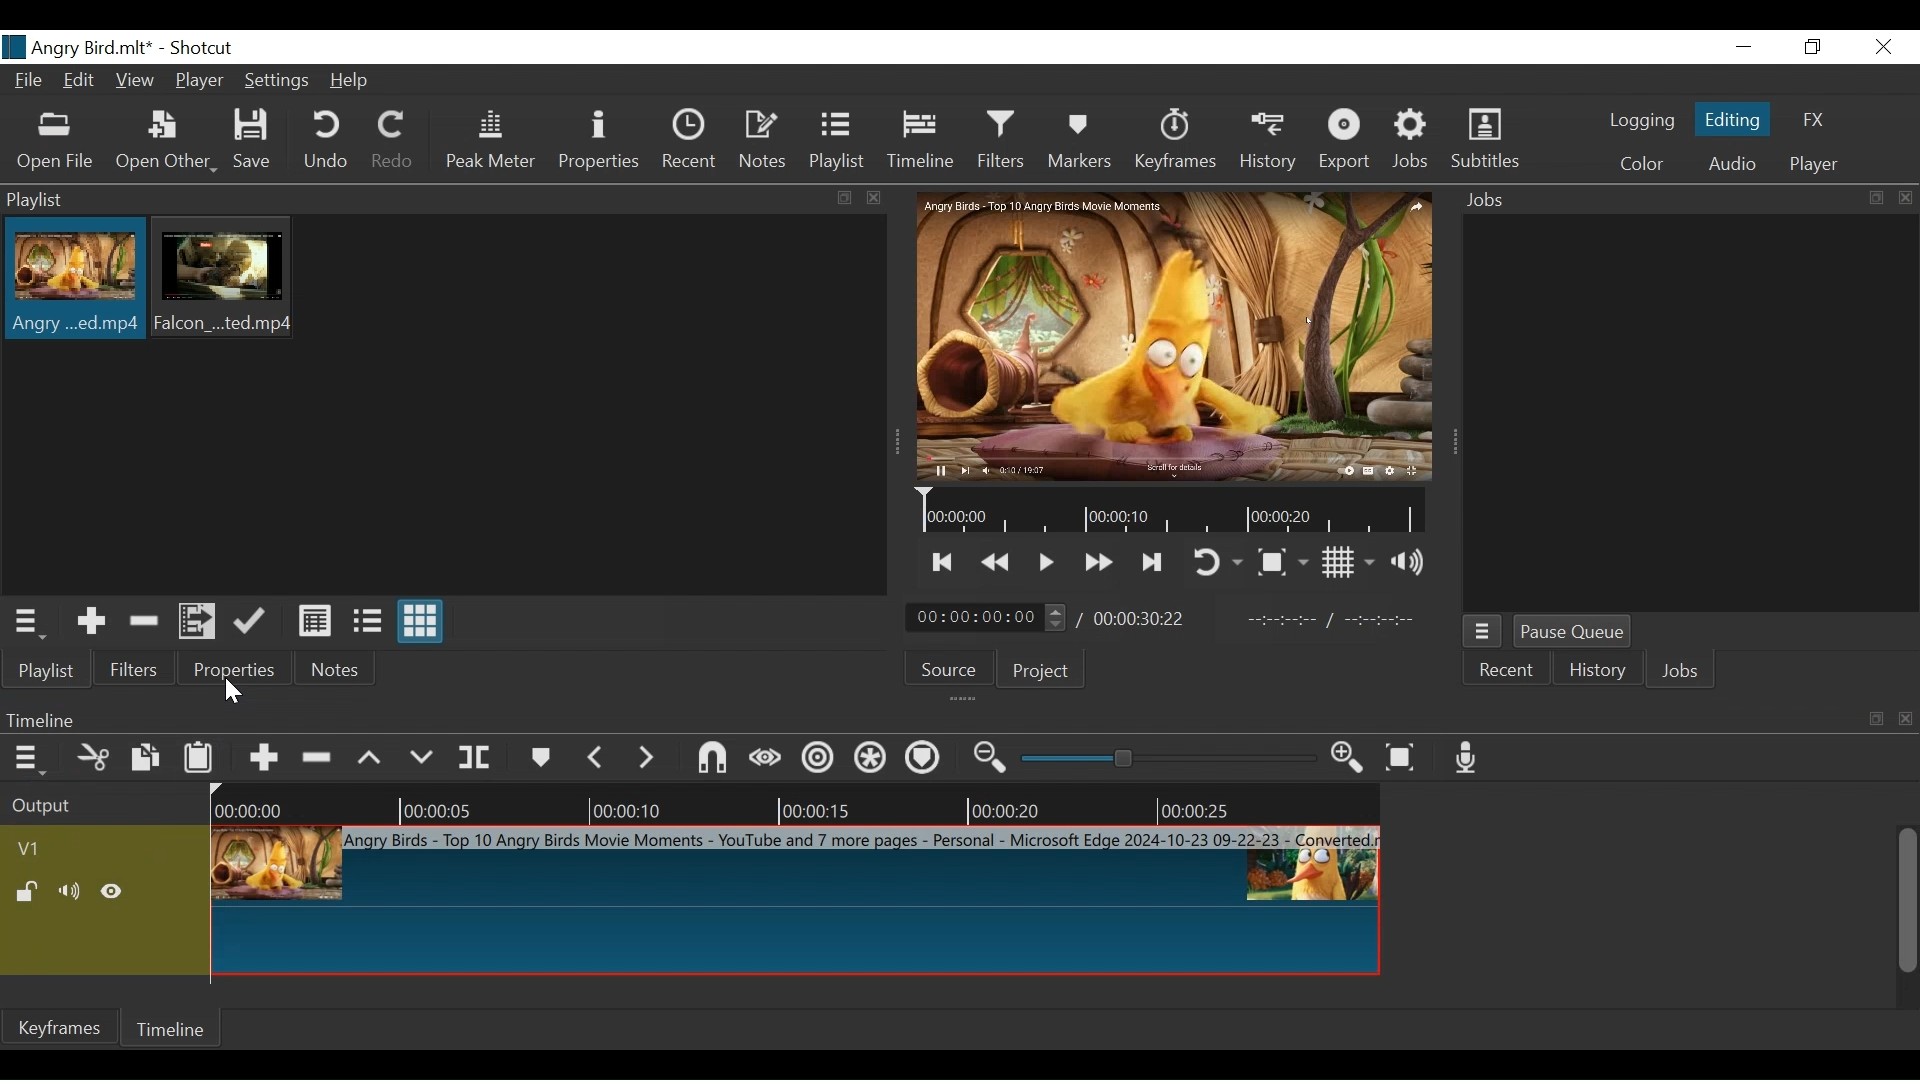 This screenshot has height=1080, width=1920. I want to click on Show volume control, so click(1412, 561).